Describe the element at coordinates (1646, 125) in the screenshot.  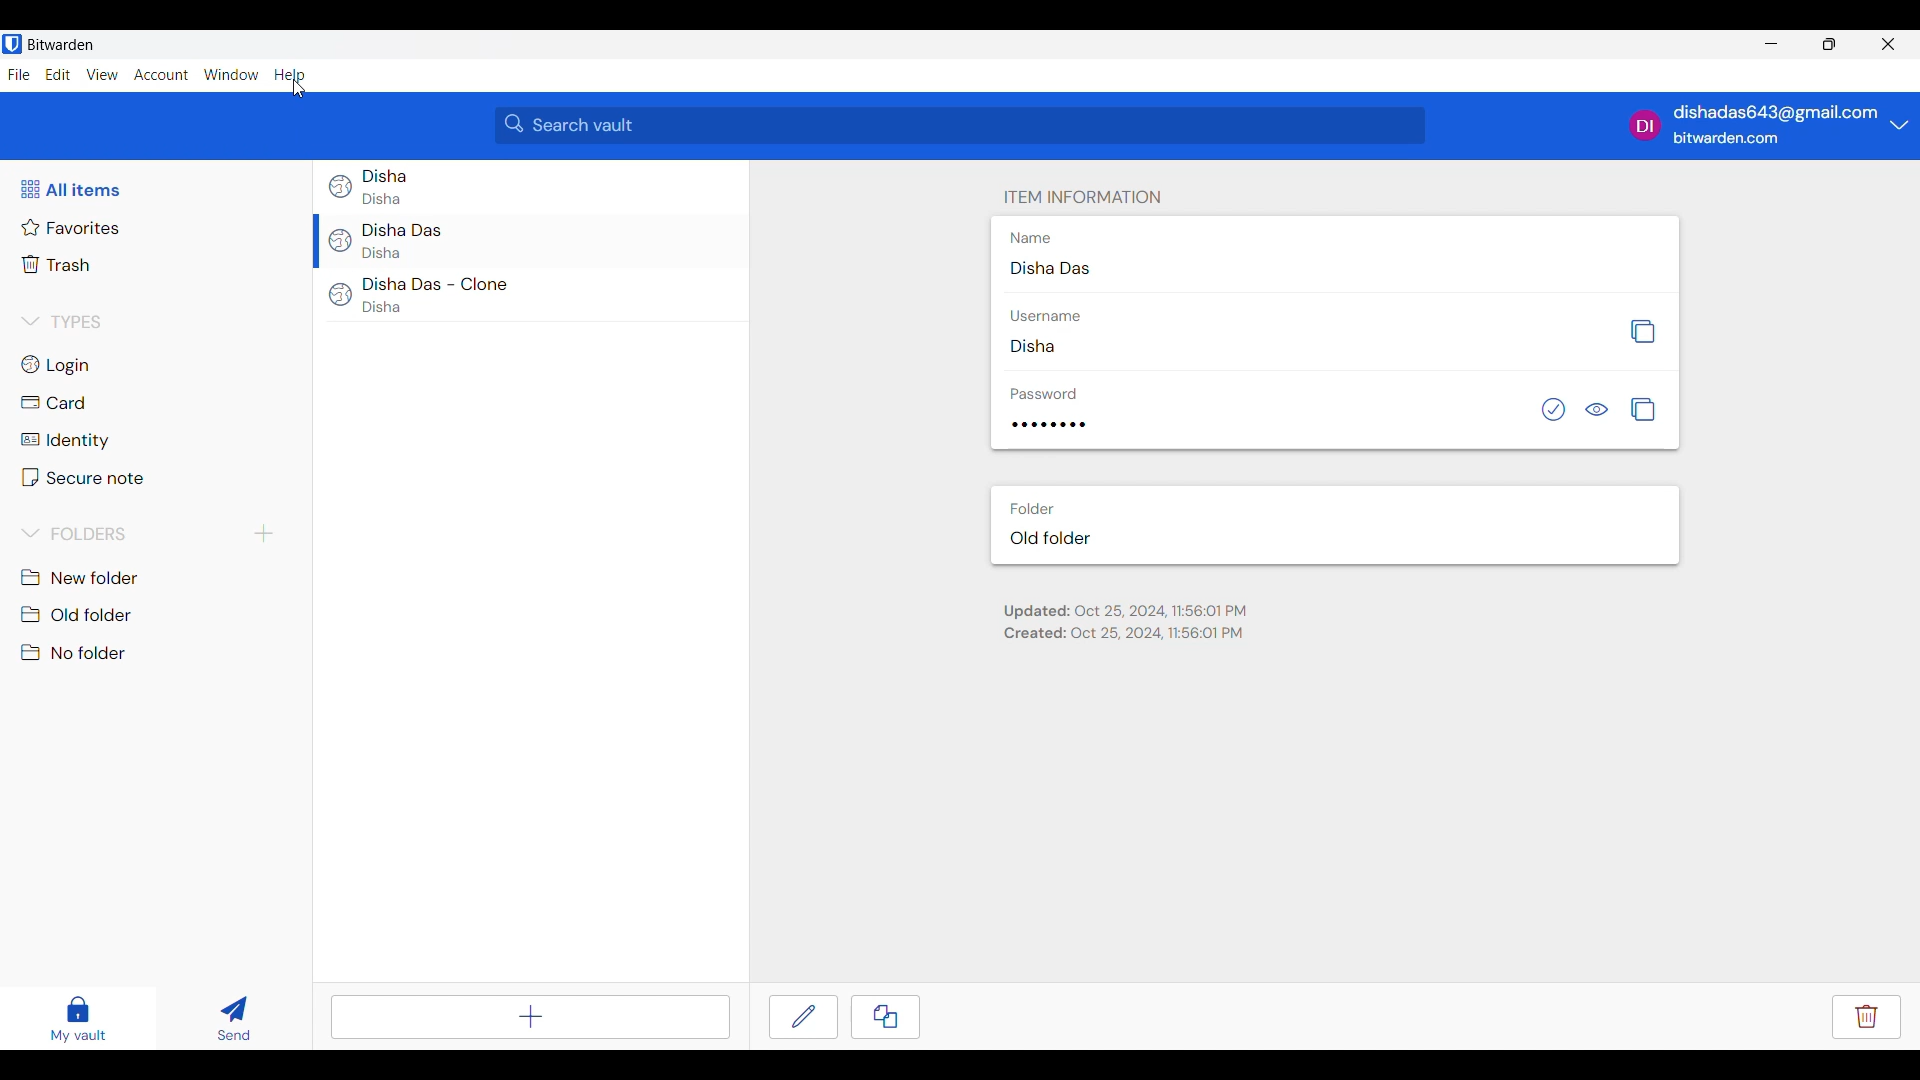
I see `Profile image` at that location.